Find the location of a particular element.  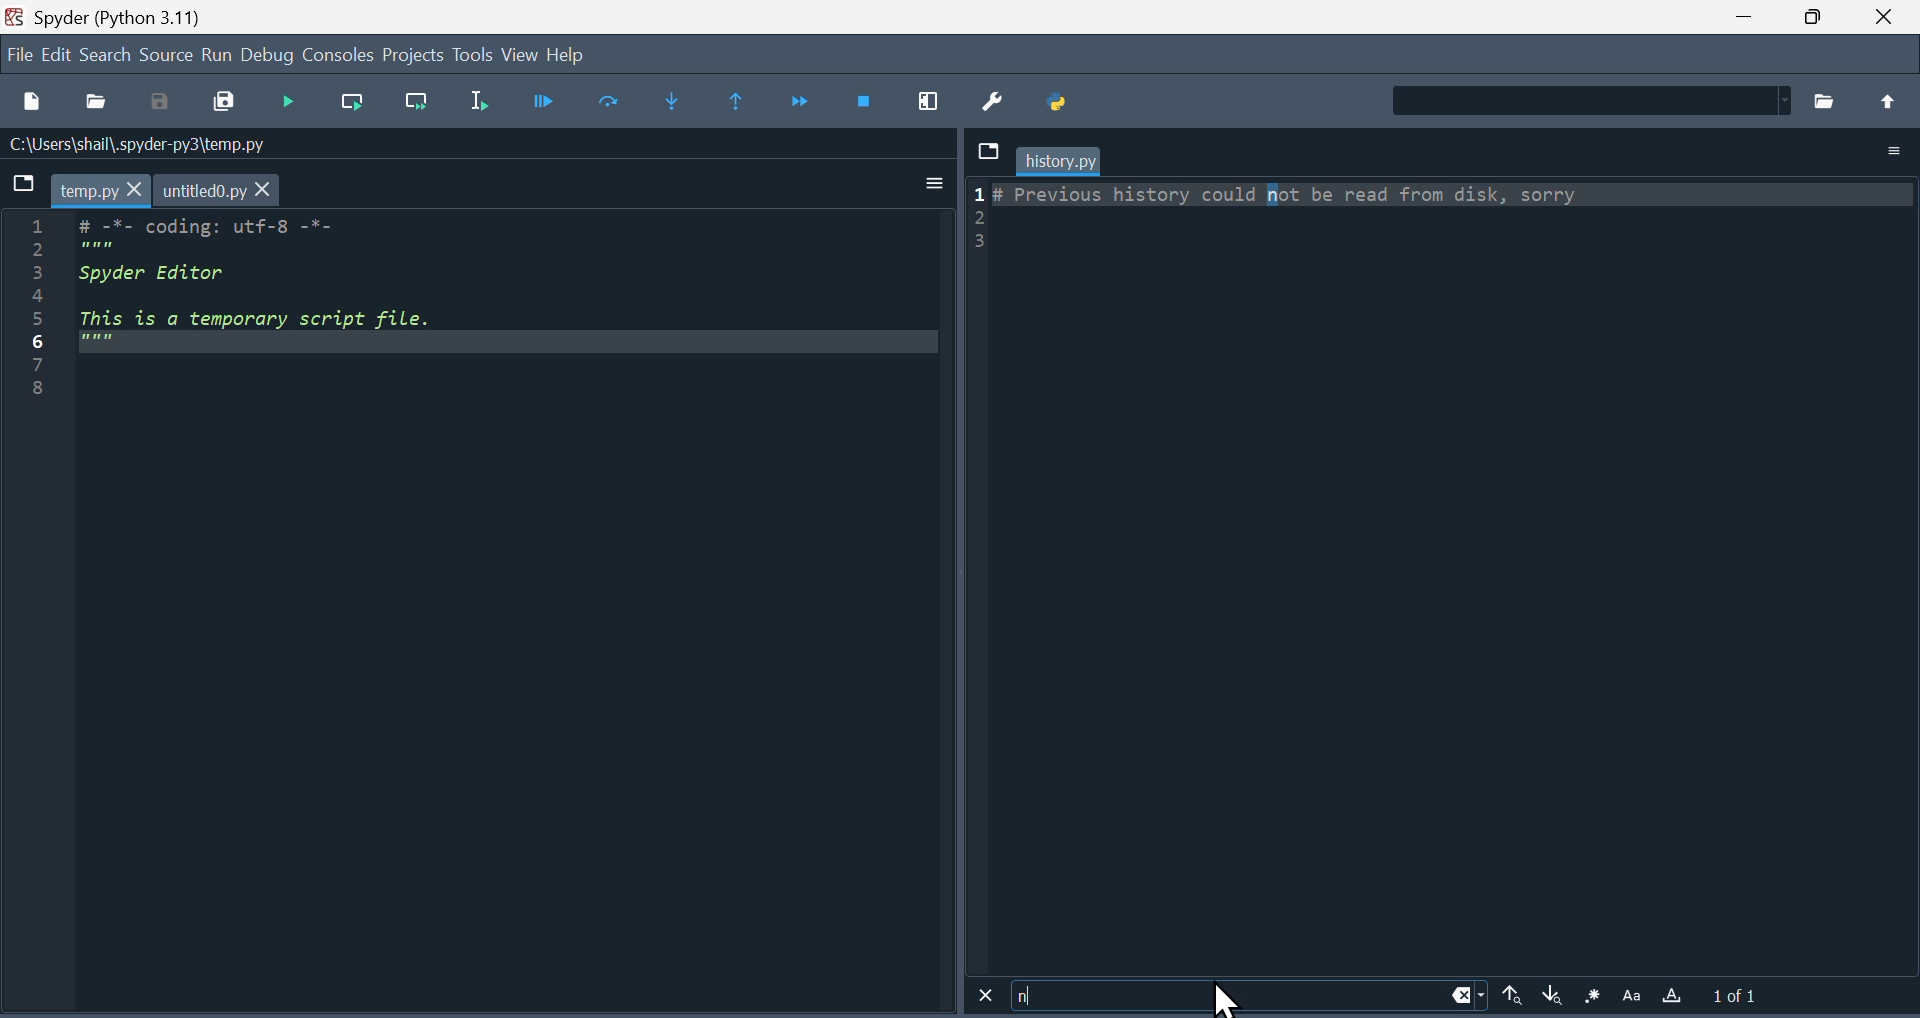

Font is located at coordinates (1634, 997).